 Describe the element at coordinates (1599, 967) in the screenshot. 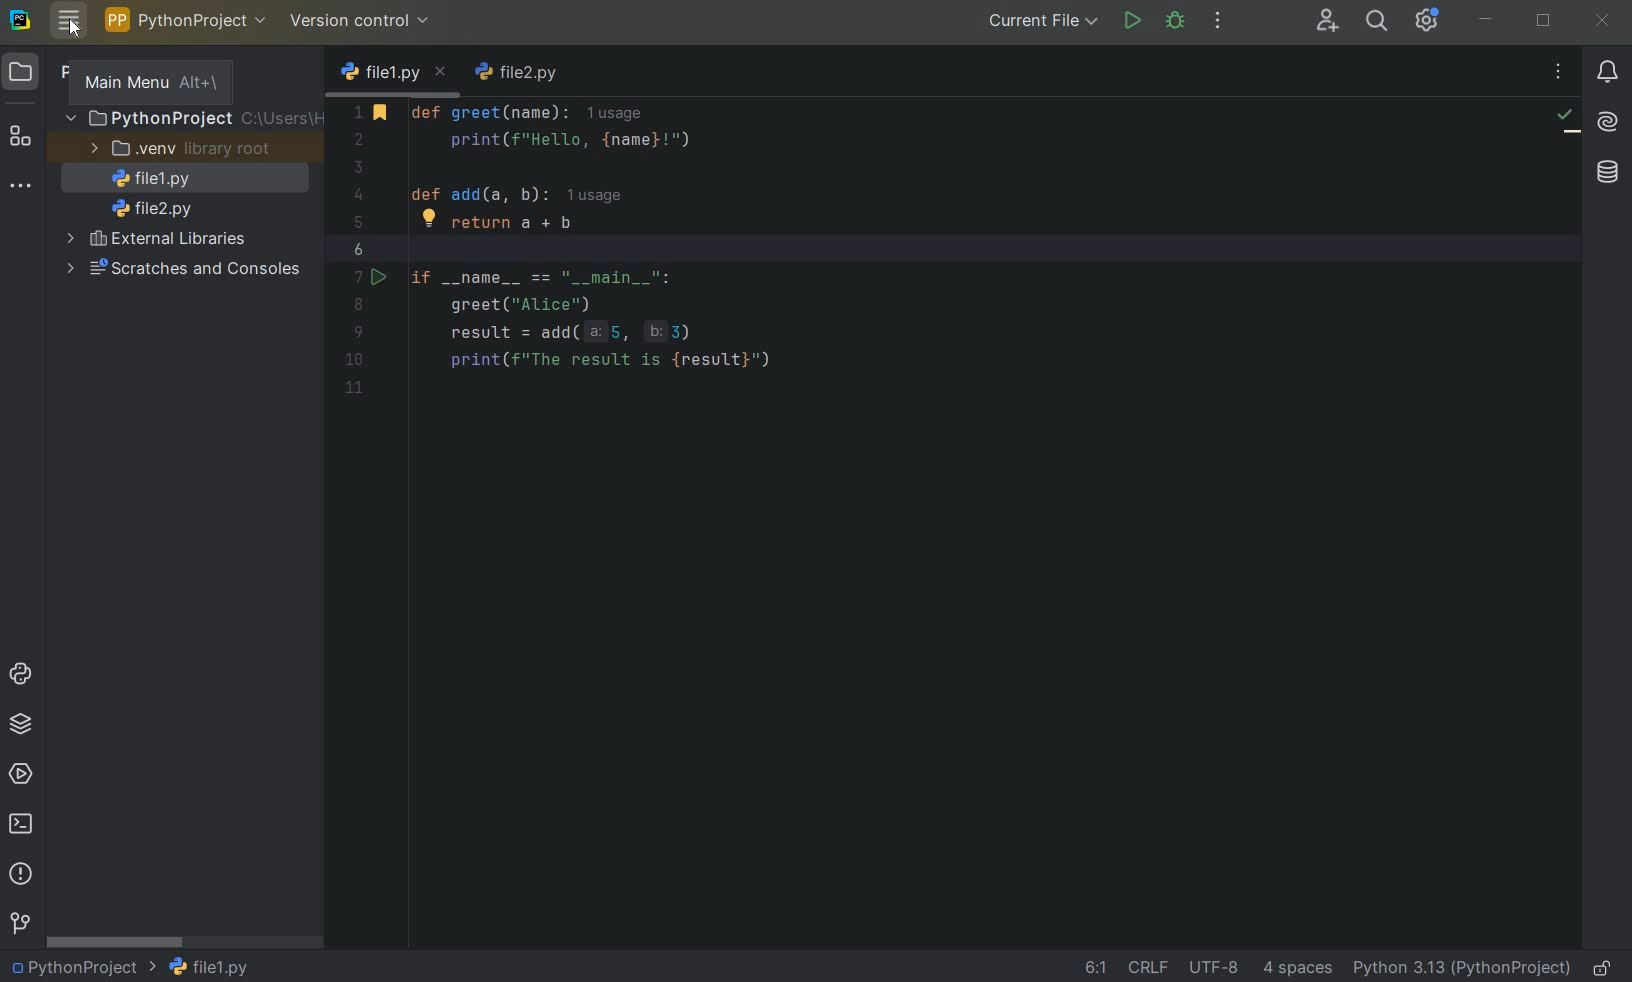

I see `make file ready only` at that location.